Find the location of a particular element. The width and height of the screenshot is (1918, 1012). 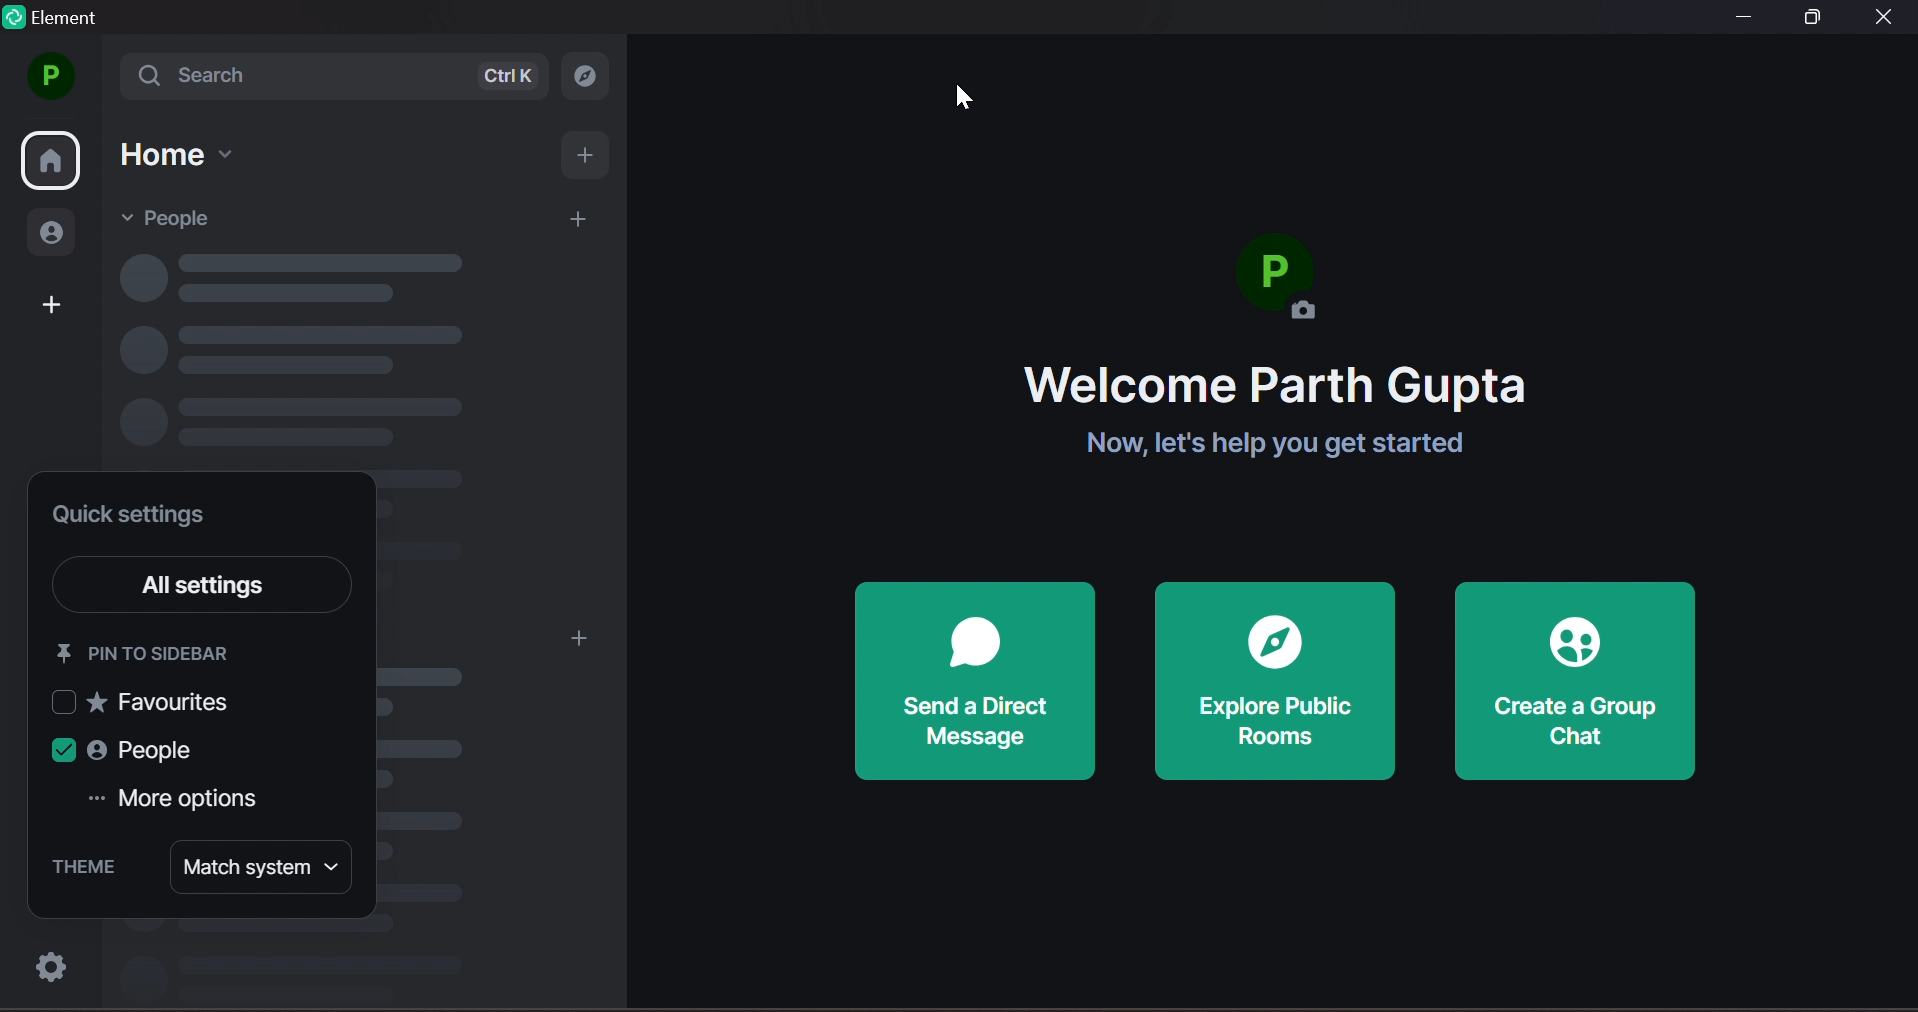

PIN TO SIDEBAR is located at coordinates (148, 652).